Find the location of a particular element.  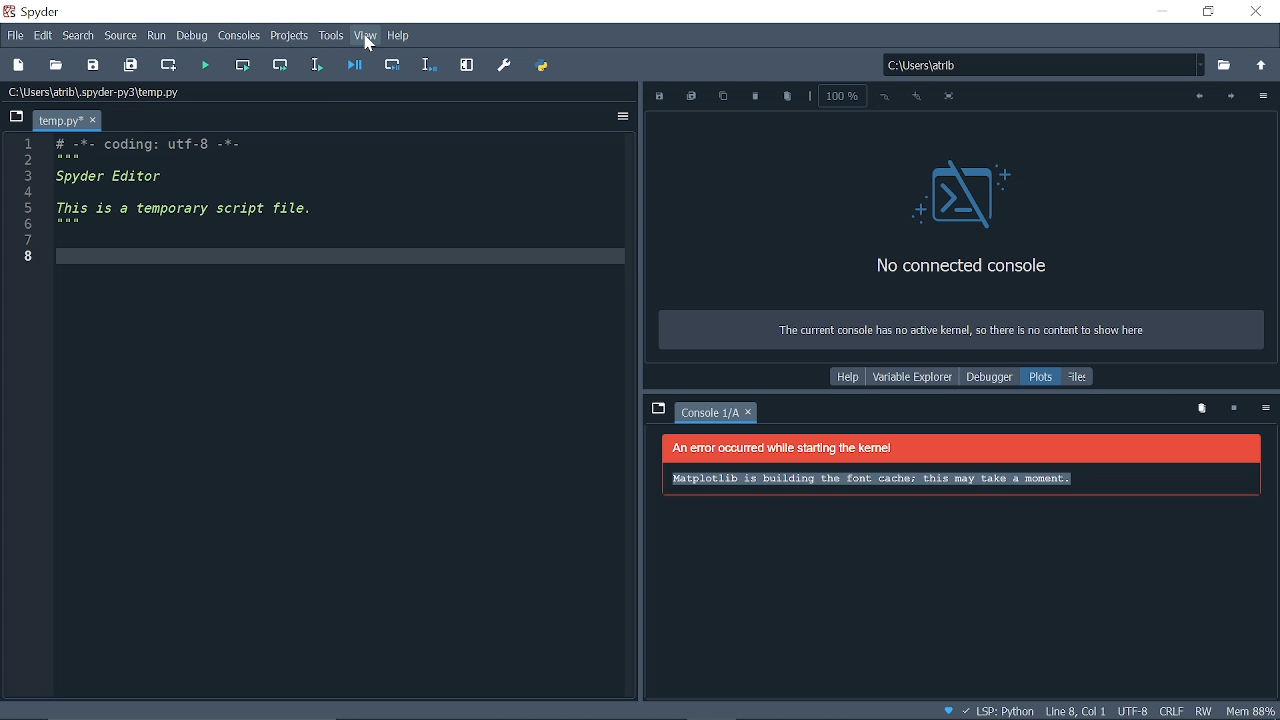

Save plot as is located at coordinates (661, 97).